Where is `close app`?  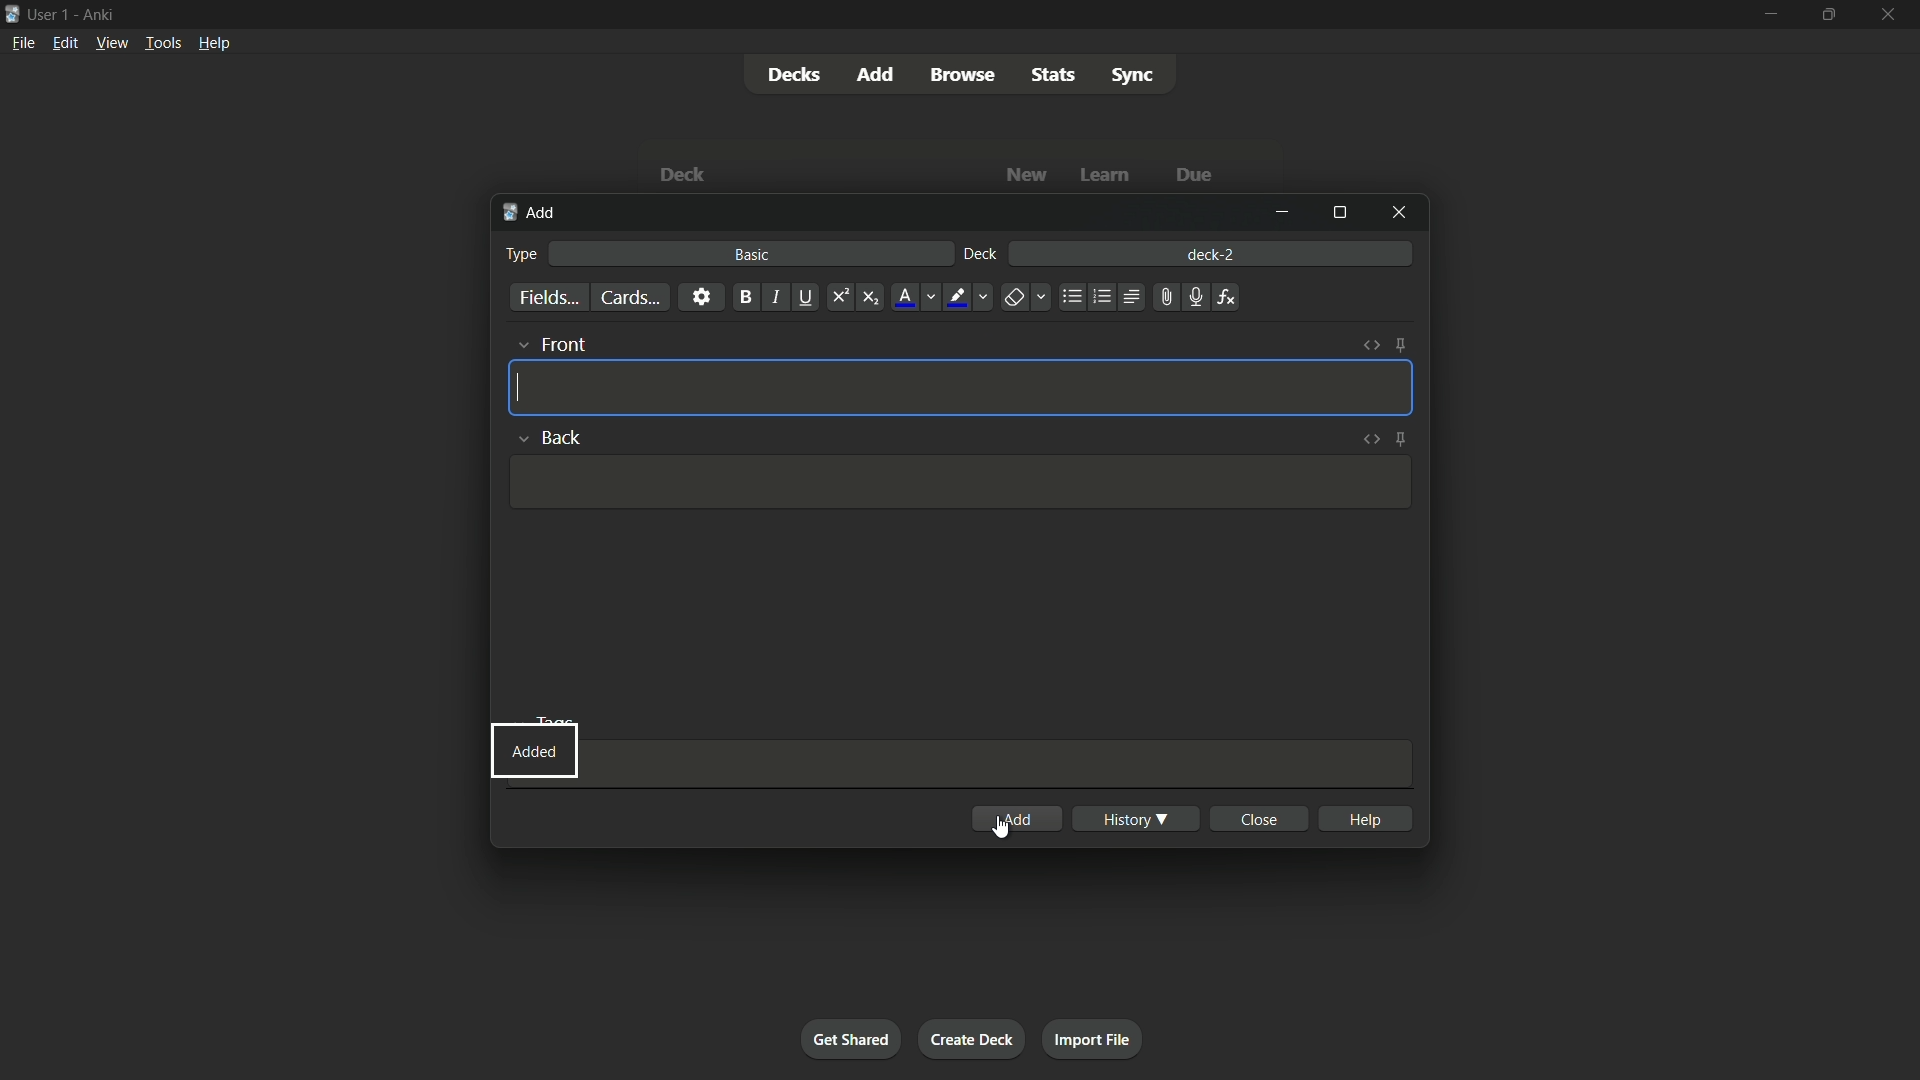
close app is located at coordinates (1889, 14).